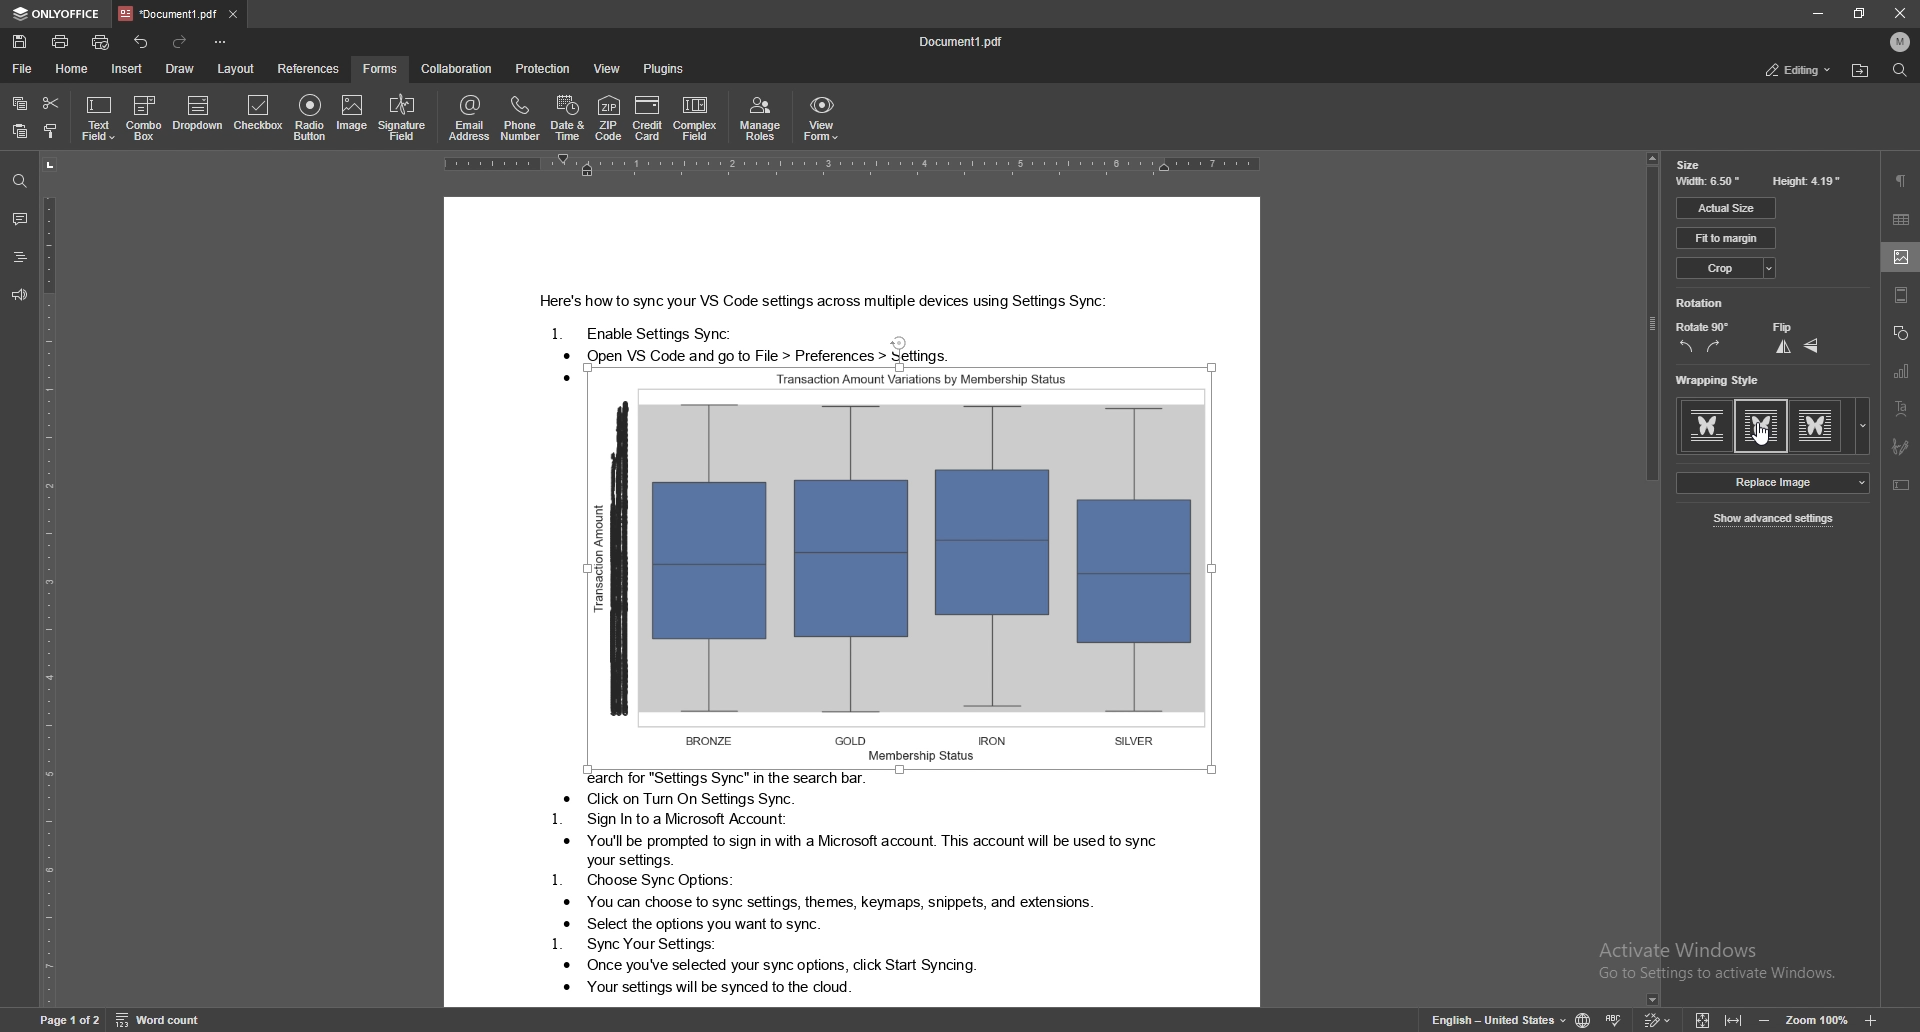 The width and height of the screenshot is (1920, 1032). I want to click on horizontal scale, so click(849, 167).